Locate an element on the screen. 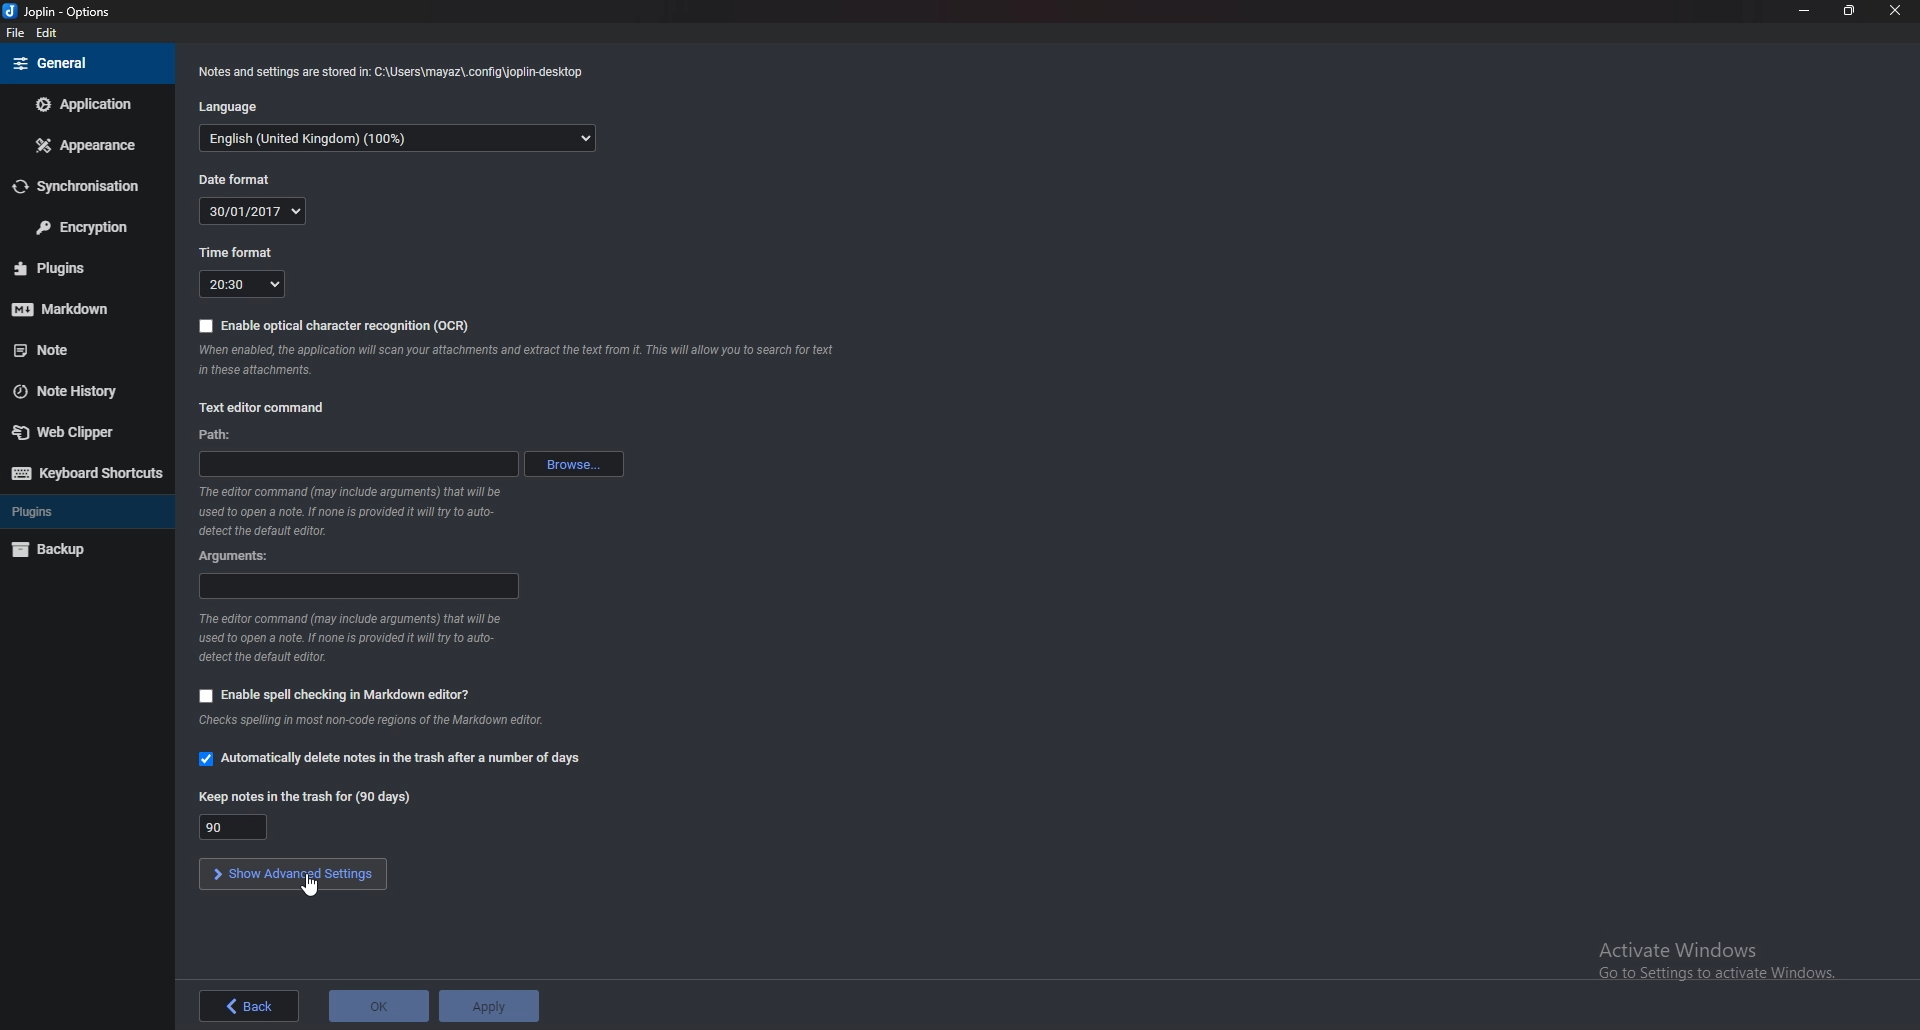  90 days is located at coordinates (233, 826).